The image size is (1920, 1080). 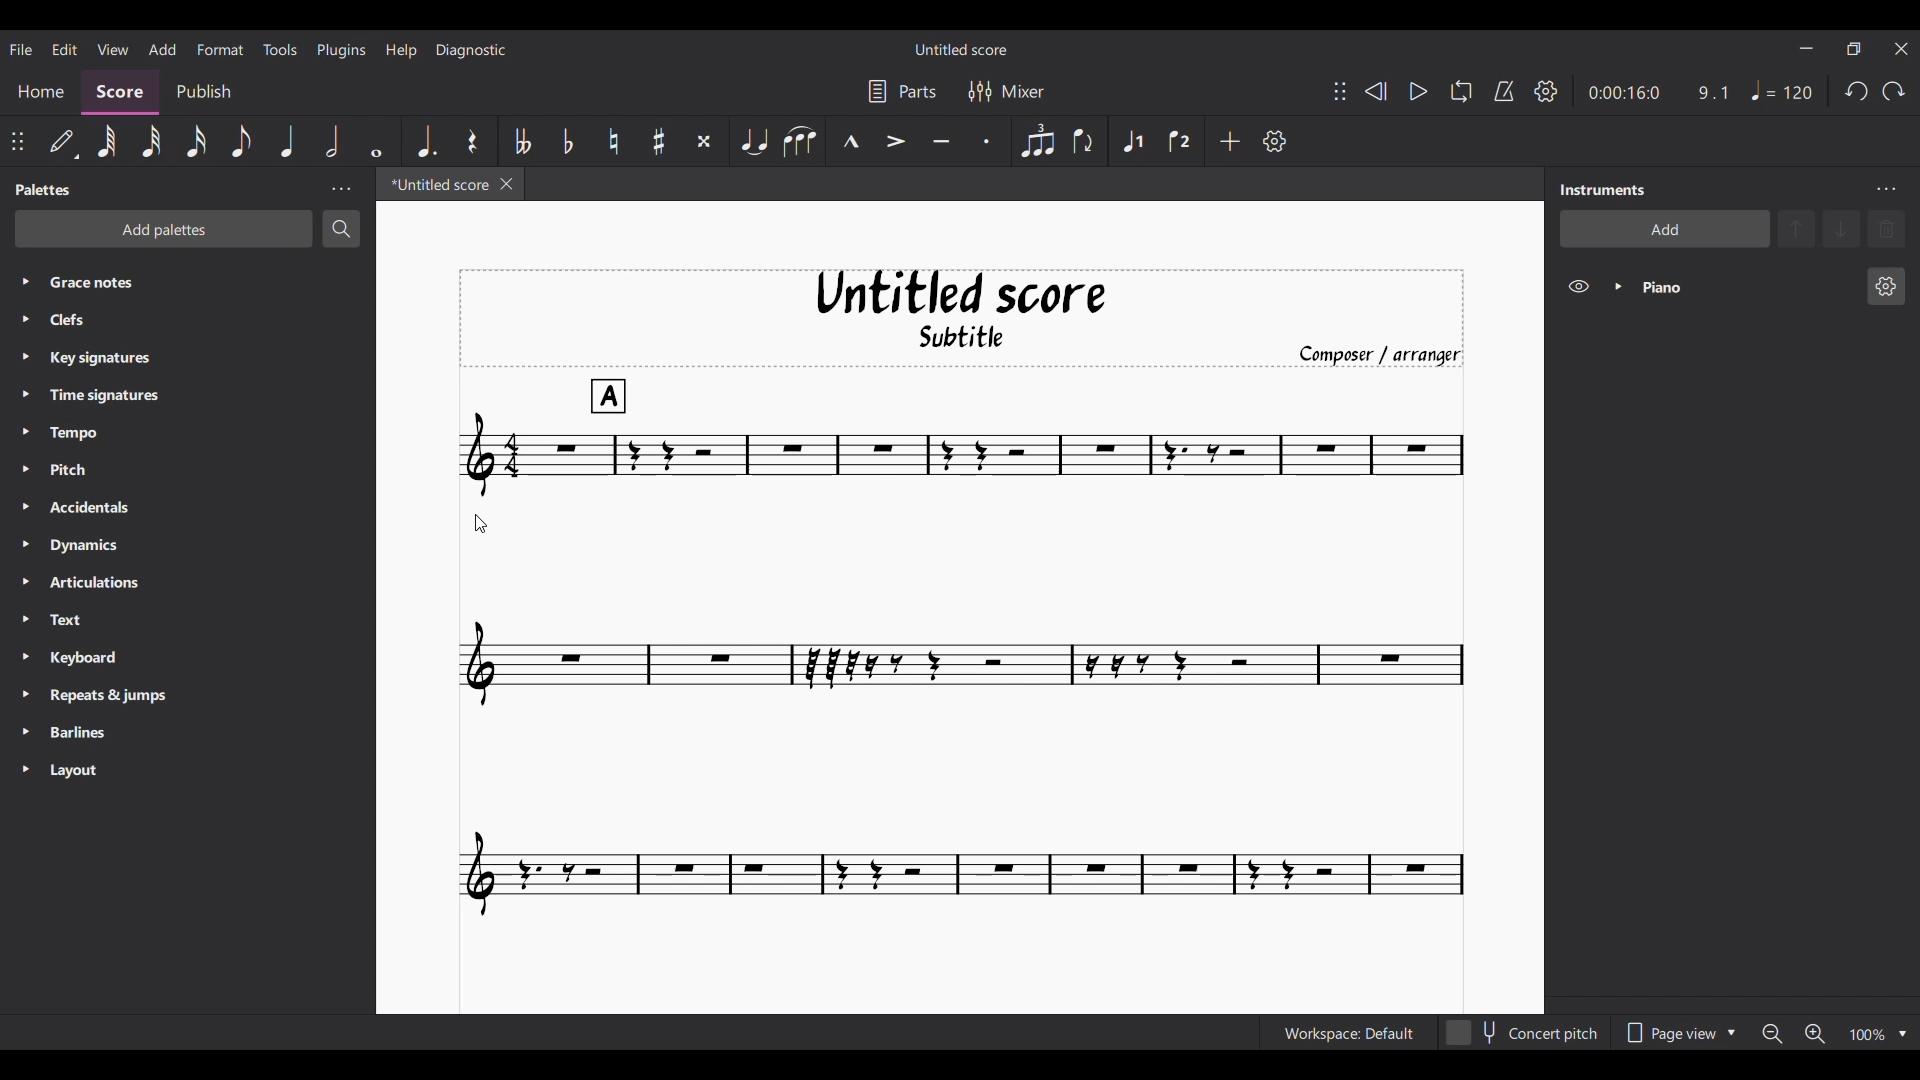 I want to click on Add, so click(x=1230, y=141).